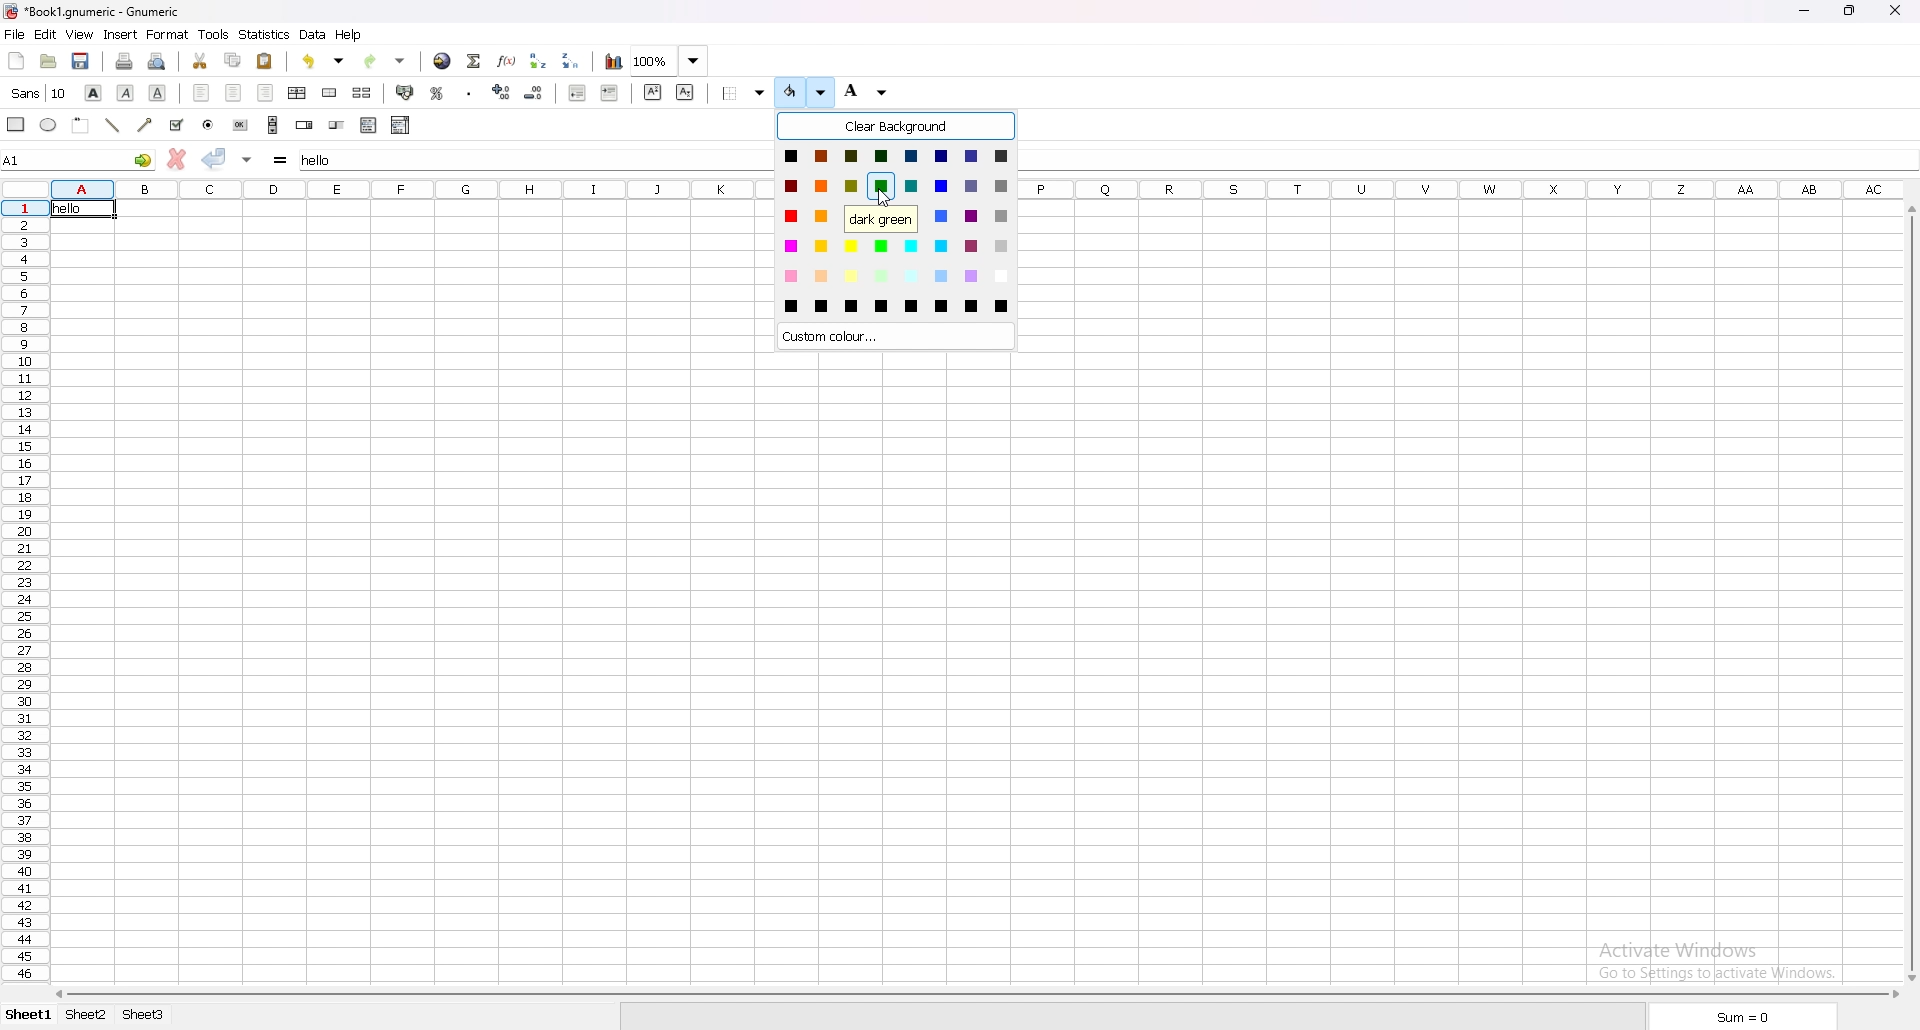 The image size is (1920, 1030). I want to click on scroll bar, so click(274, 124).